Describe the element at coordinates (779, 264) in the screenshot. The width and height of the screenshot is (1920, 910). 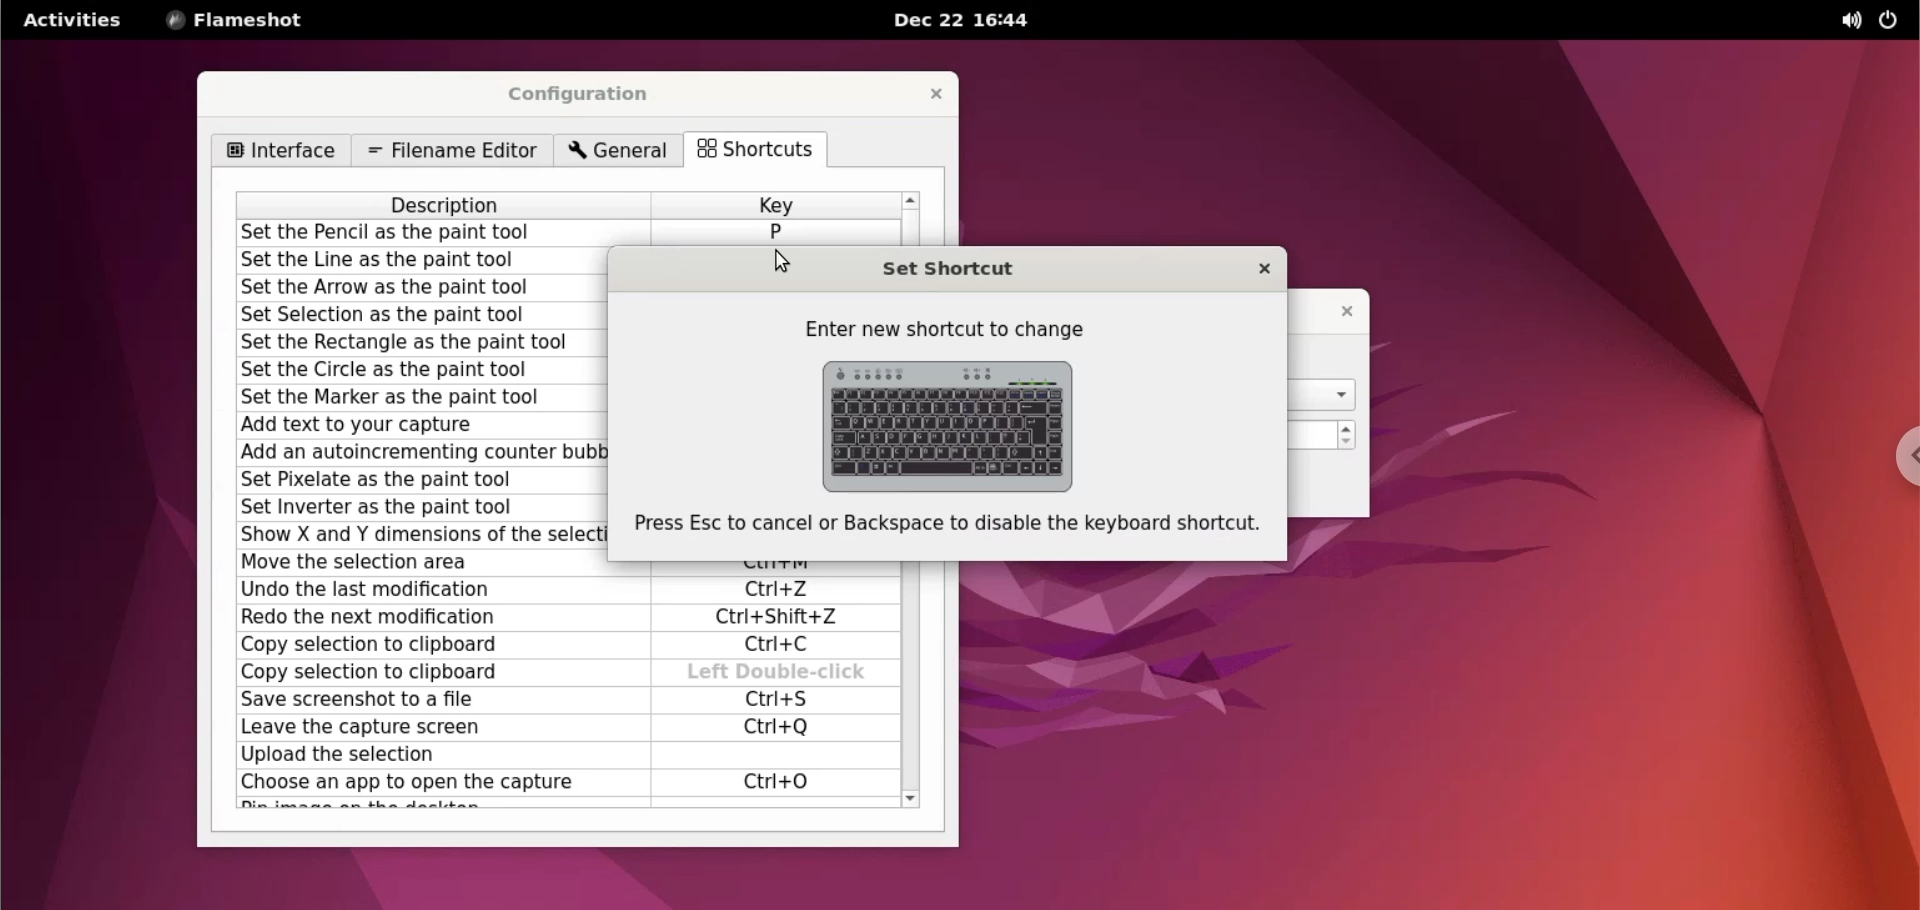
I see `cursor navigation` at that location.